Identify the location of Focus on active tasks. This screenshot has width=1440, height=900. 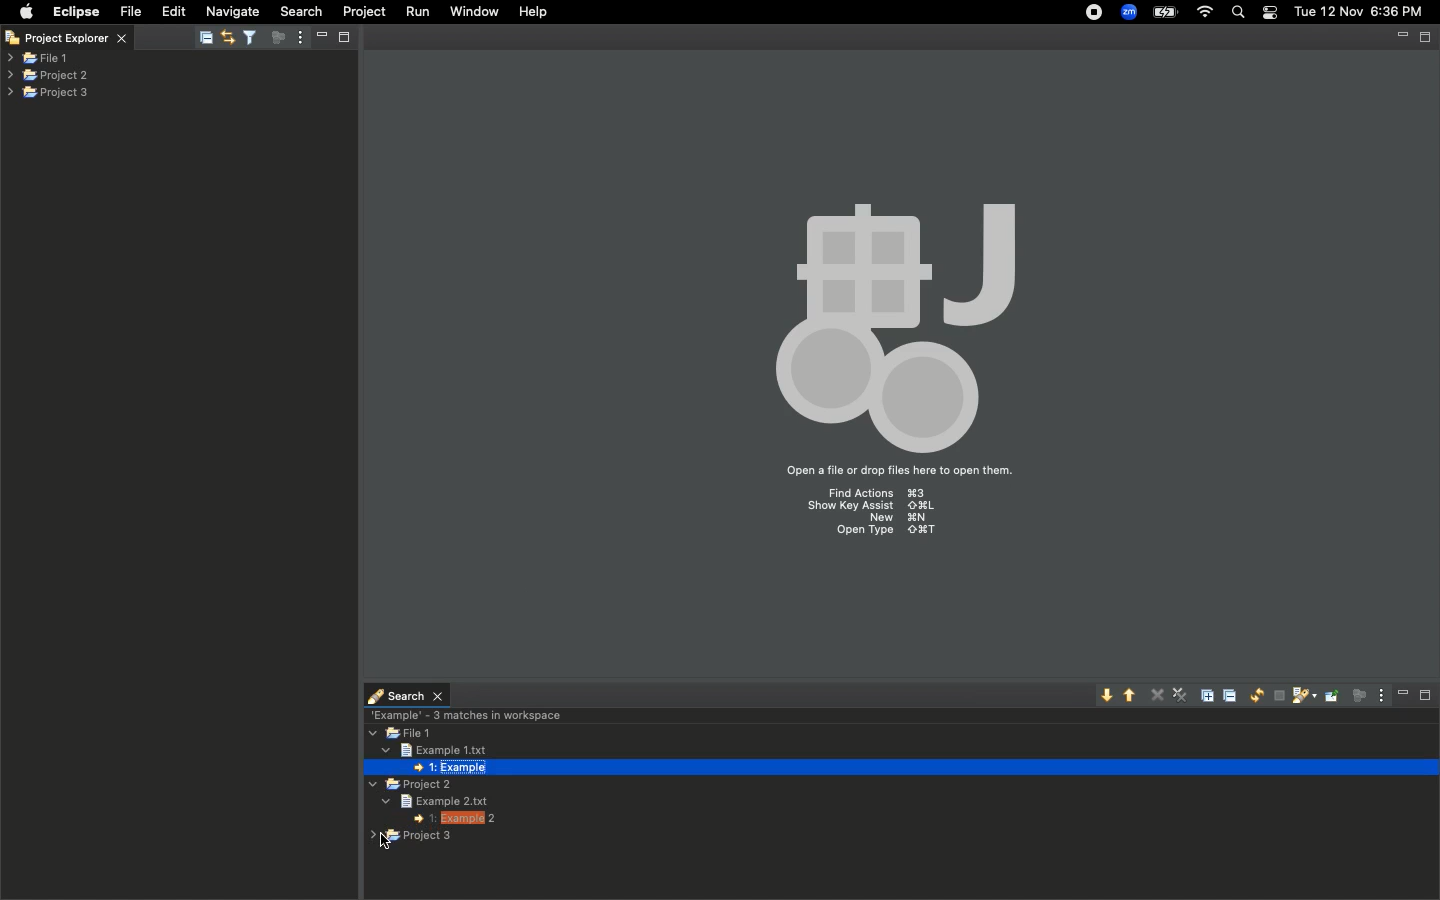
(1357, 695).